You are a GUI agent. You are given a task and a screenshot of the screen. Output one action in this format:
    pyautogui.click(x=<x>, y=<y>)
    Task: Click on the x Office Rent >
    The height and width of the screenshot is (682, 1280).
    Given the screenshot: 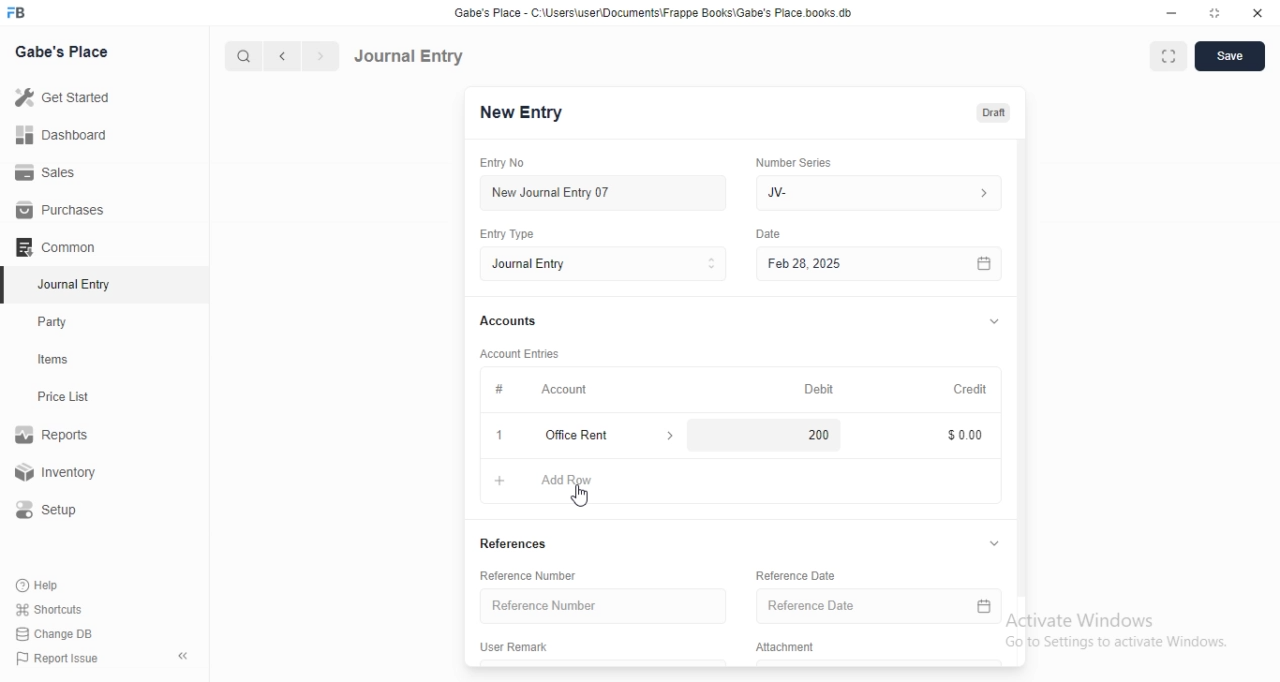 What is the action you would take?
    pyautogui.click(x=588, y=435)
    